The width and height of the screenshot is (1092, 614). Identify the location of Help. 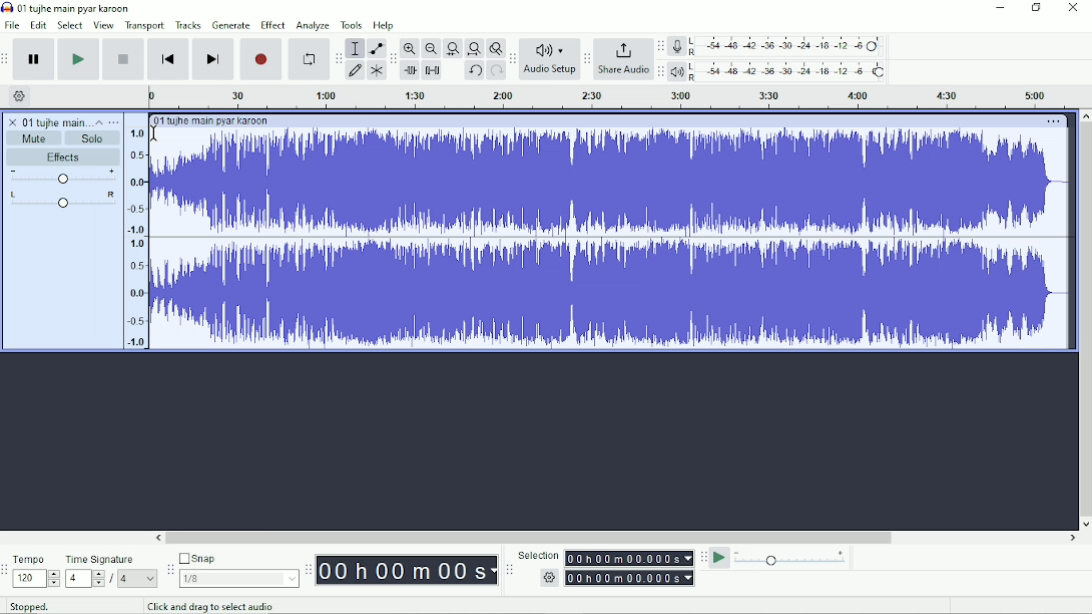
(385, 25).